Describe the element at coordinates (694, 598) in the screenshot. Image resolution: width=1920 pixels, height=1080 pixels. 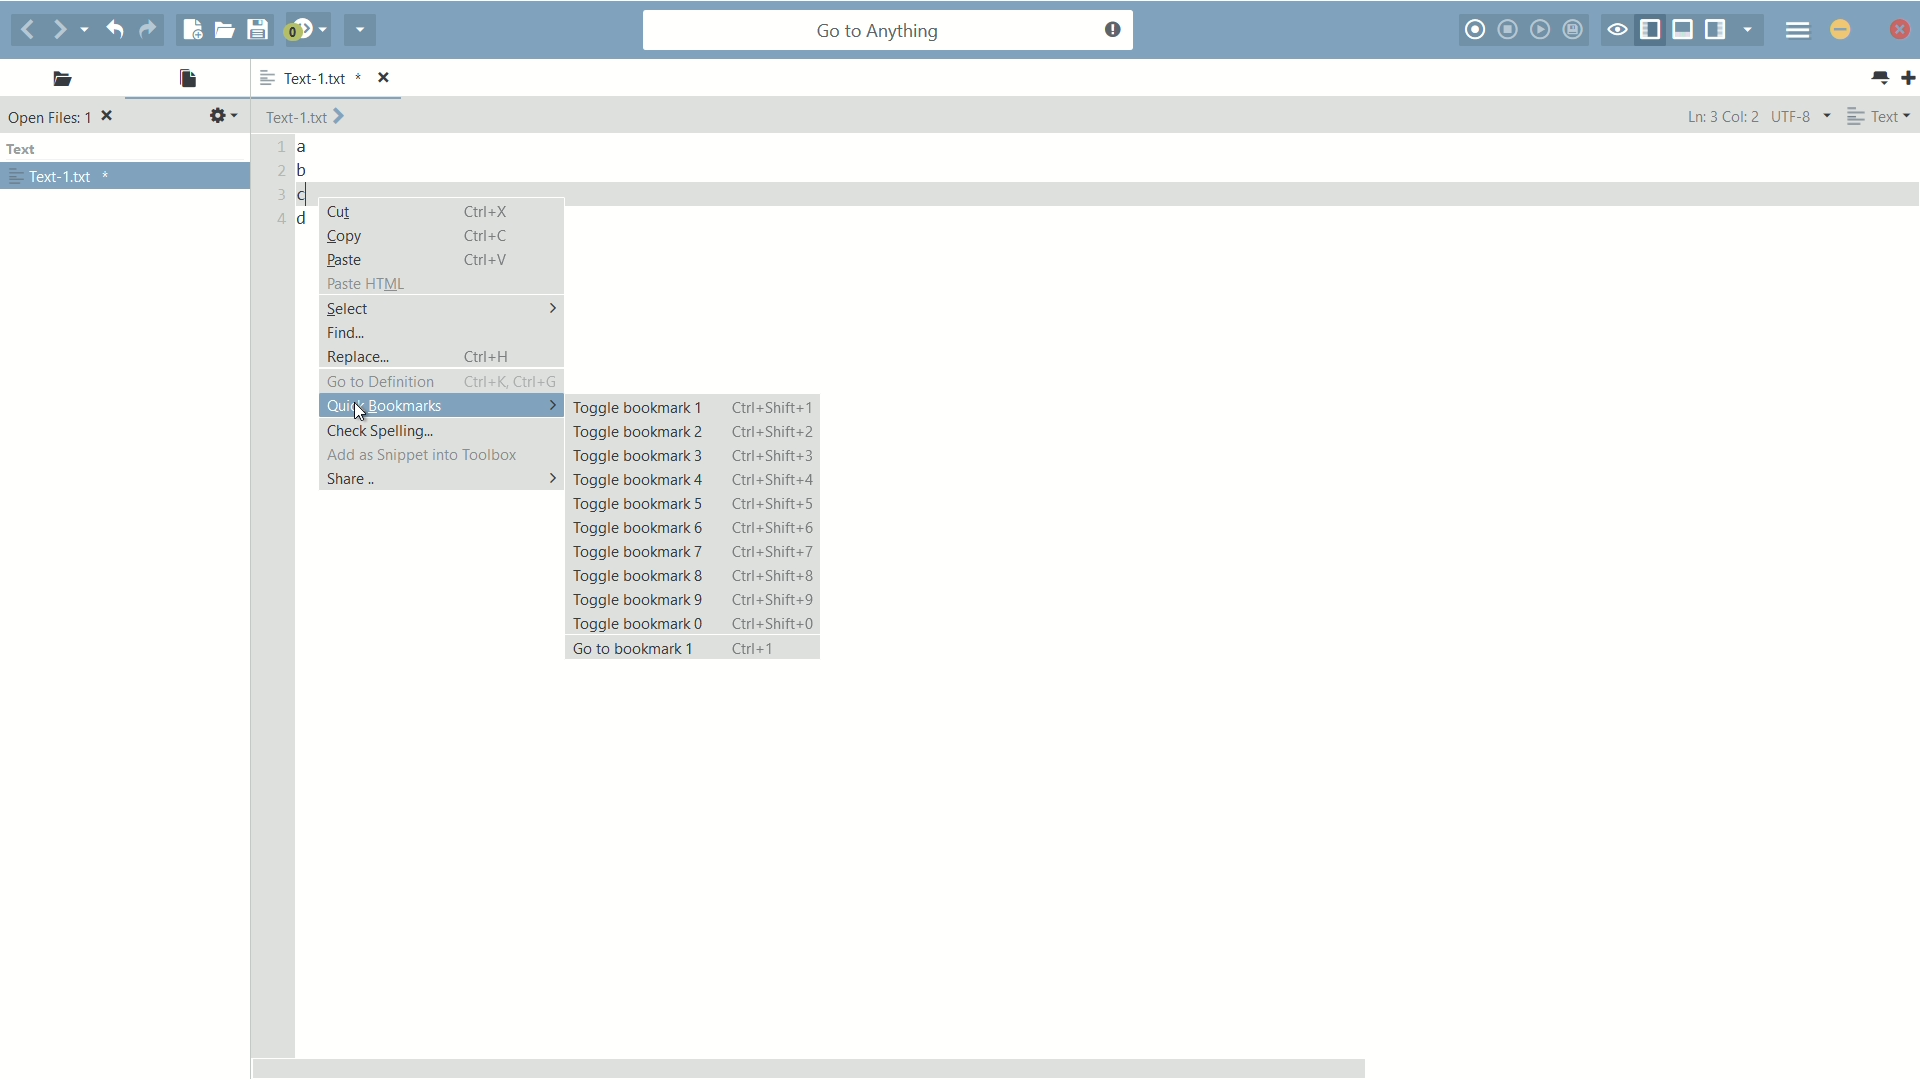
I see `toggle bookmark 9` at that location.